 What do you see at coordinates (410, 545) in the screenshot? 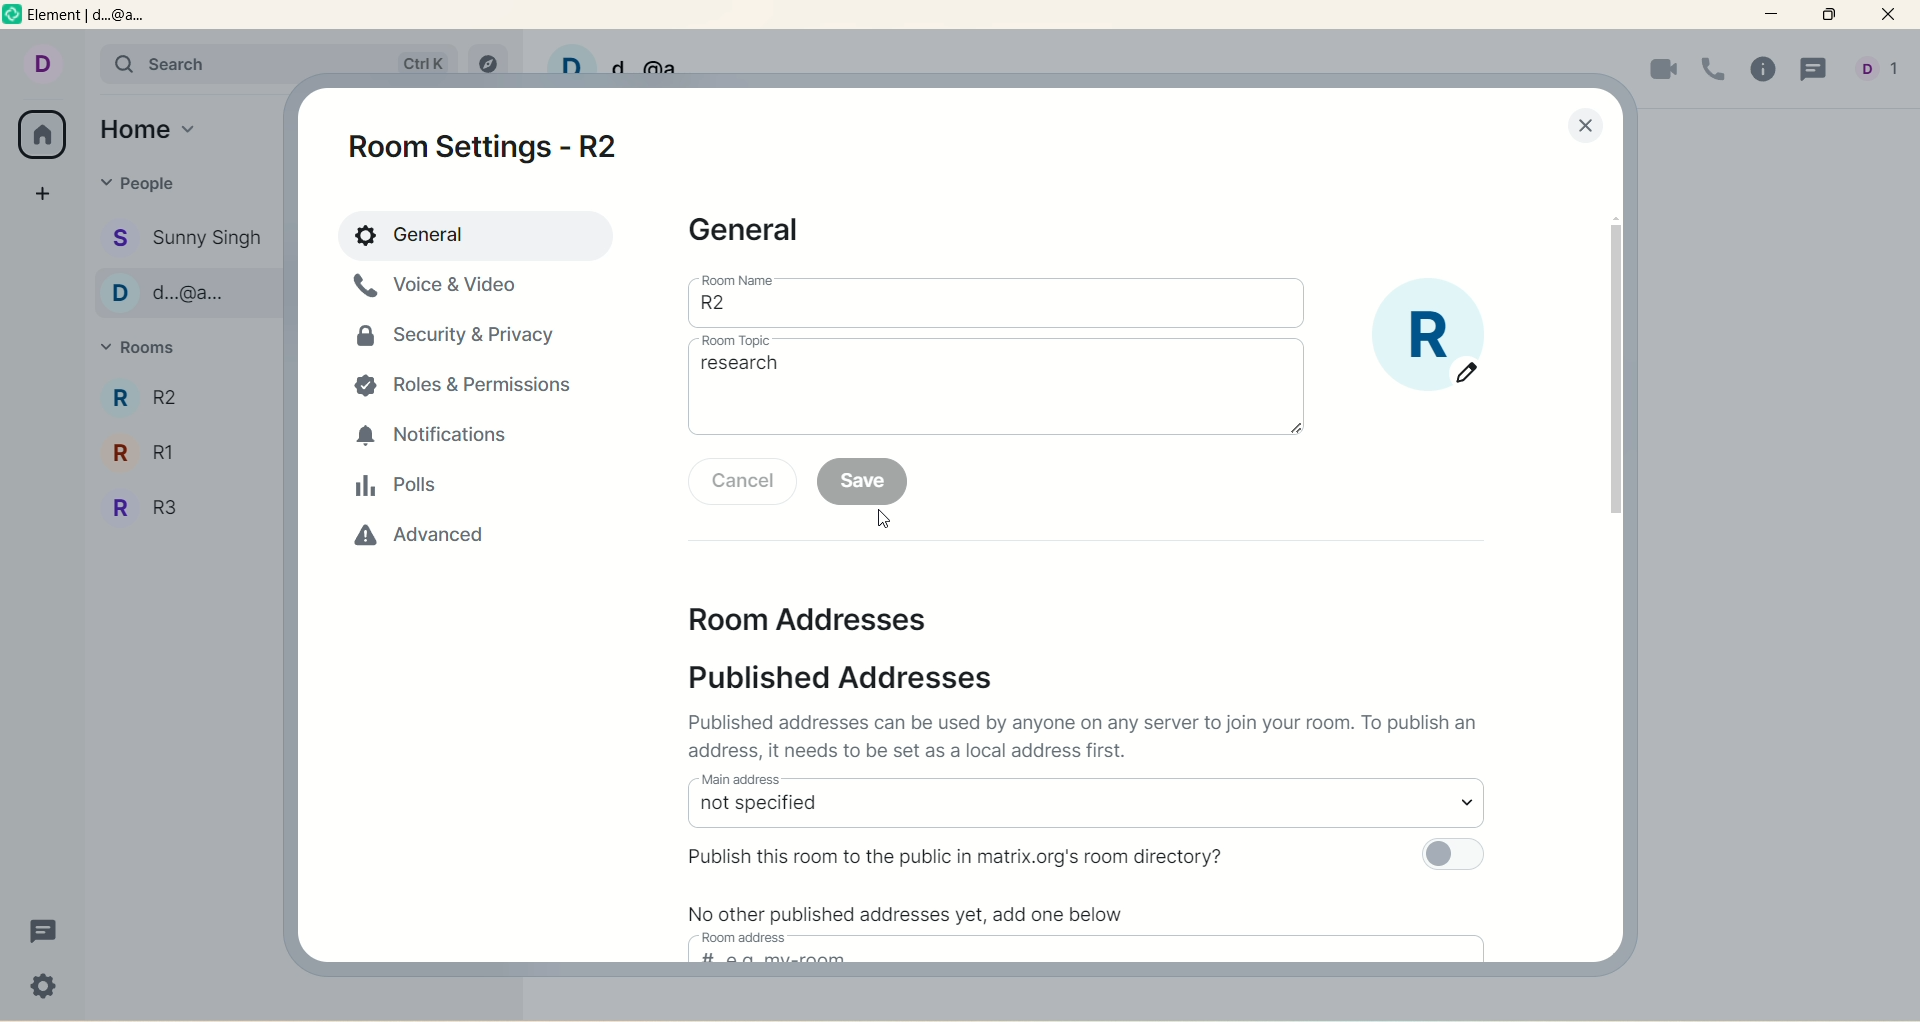
I see `advanced` at bounding box center [410, 545].